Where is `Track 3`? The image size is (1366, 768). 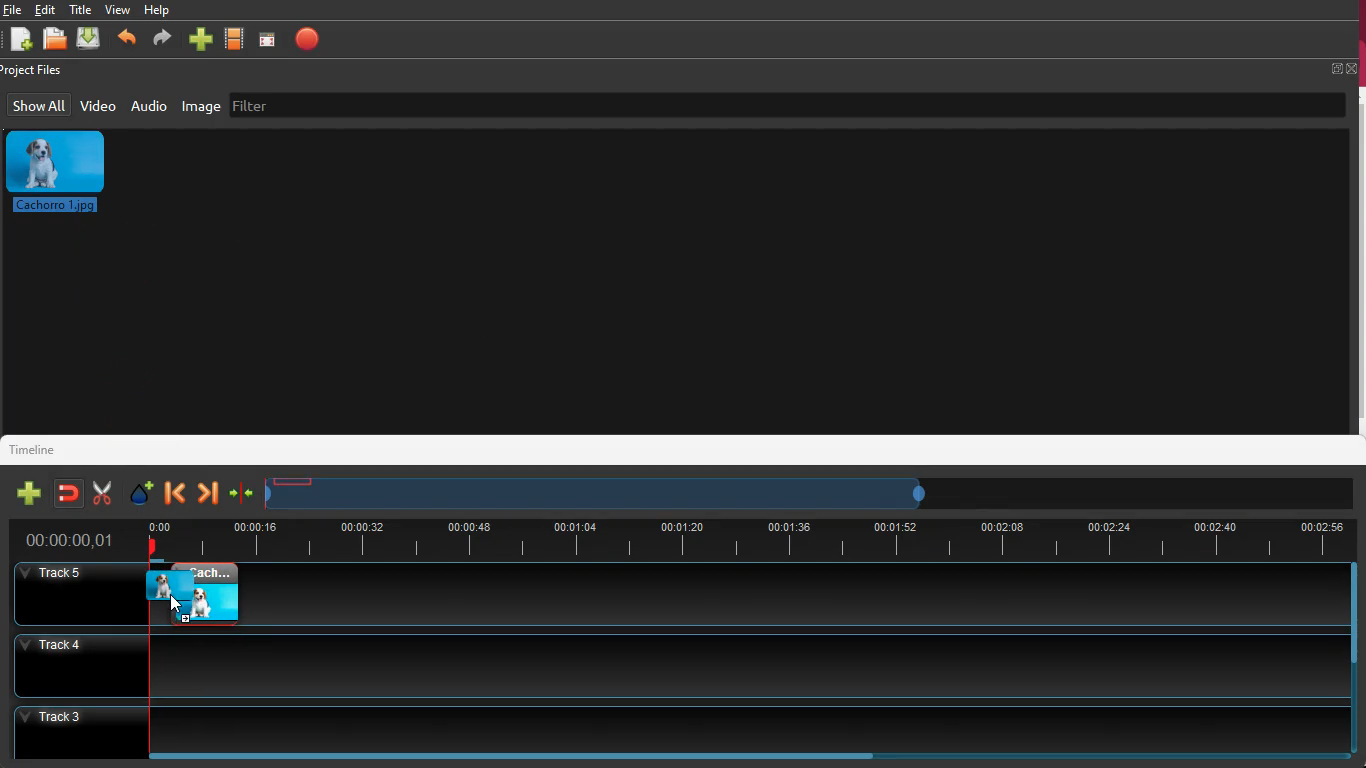 Track 3 is located at coordinates (681, 726).